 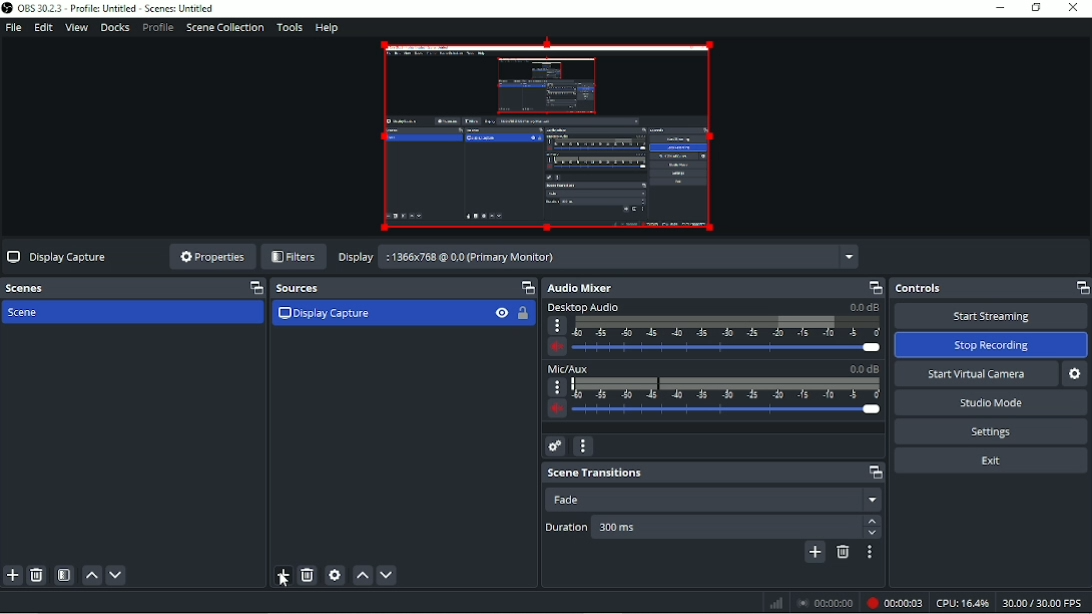 I want to click on Duration, so click(x=566, y=526).